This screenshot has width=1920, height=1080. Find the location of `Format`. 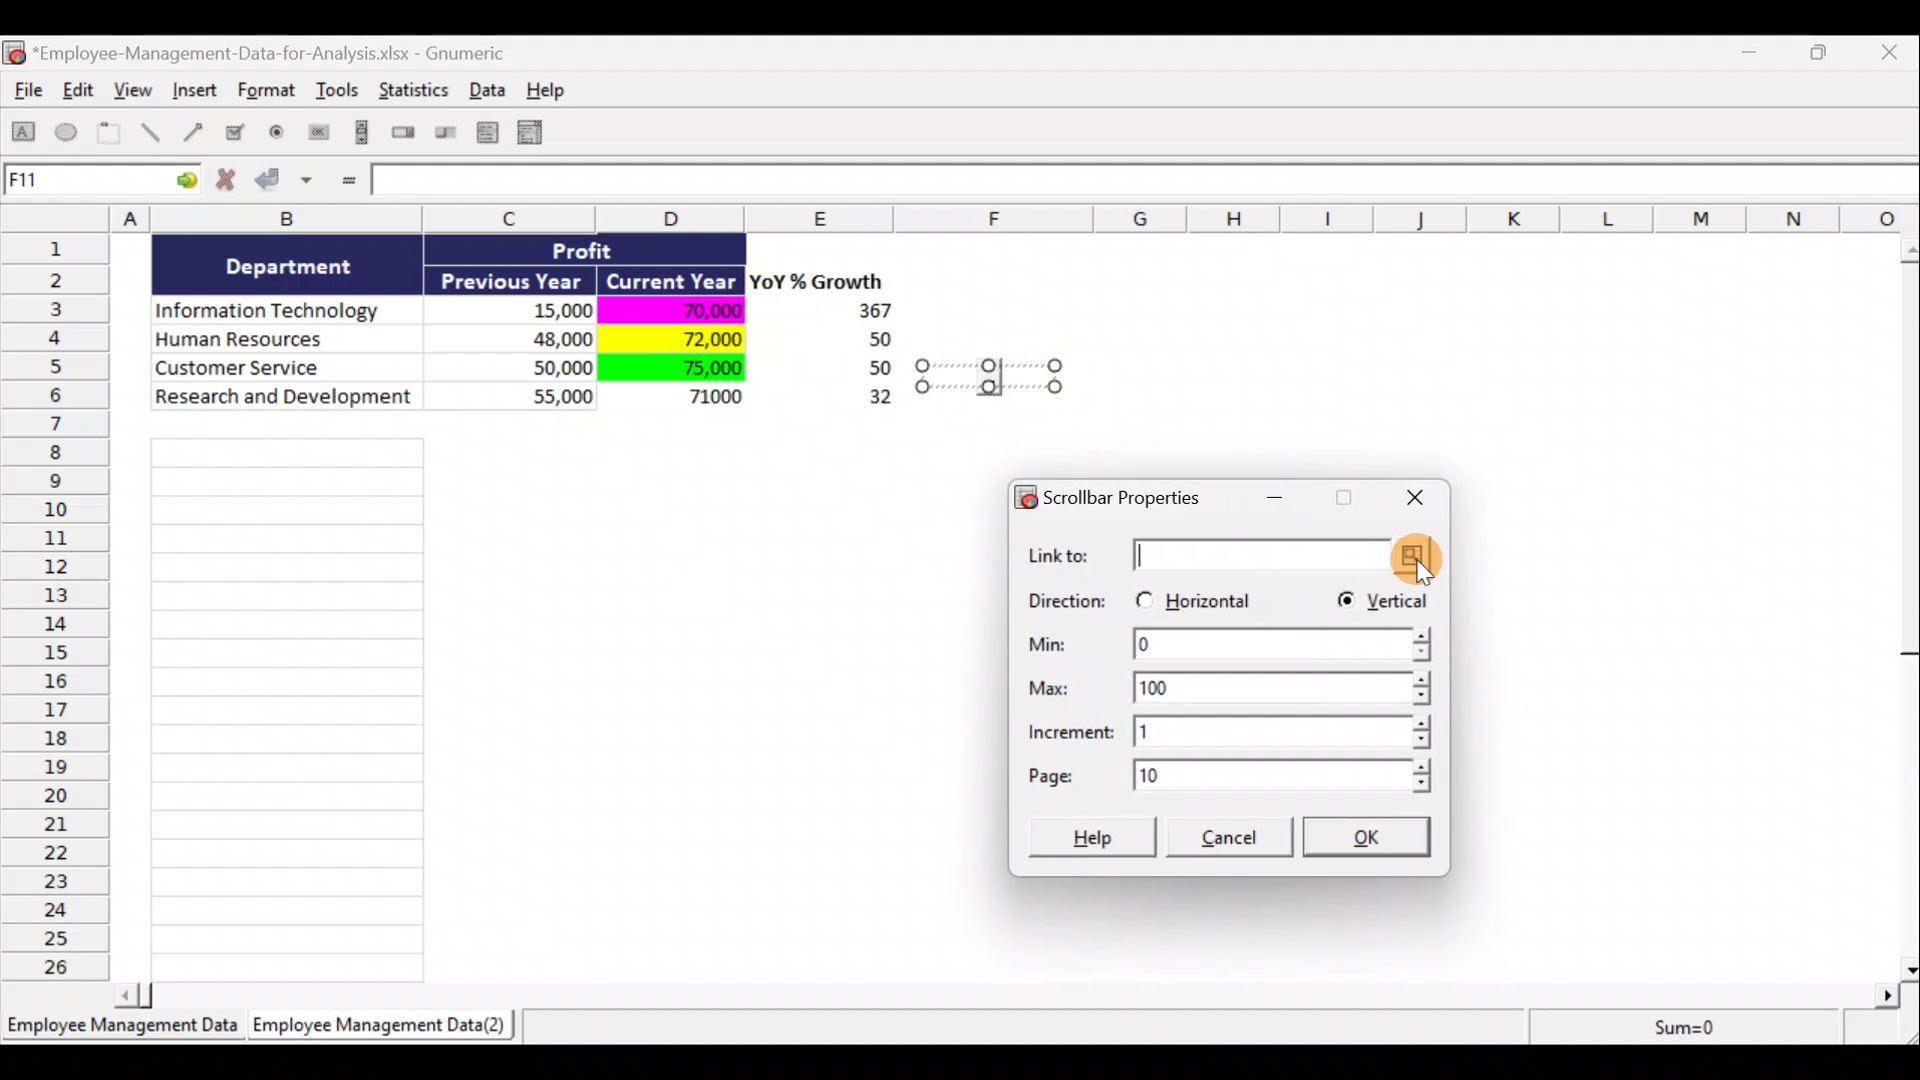

Format is located at coordinates (269, 94).